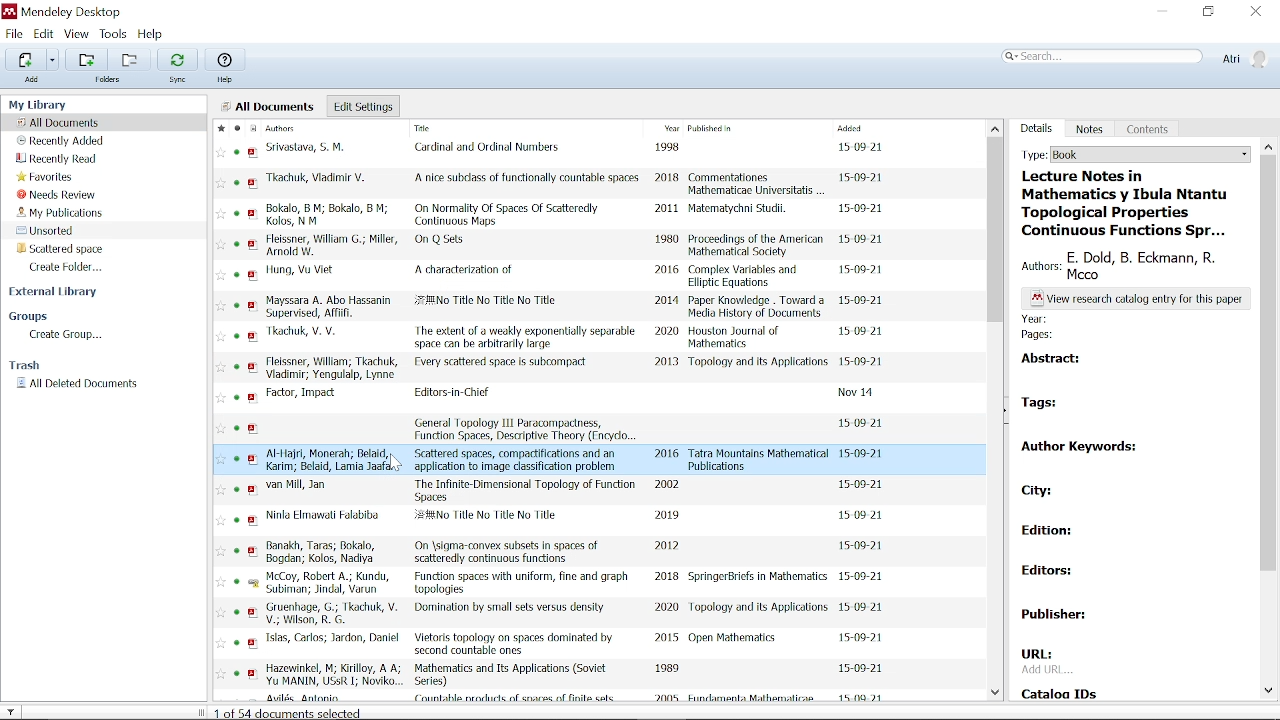 The image size is (1280, 720). Describe the element at coordinates (524, 336) in the screenshot. I see `title` at that location.